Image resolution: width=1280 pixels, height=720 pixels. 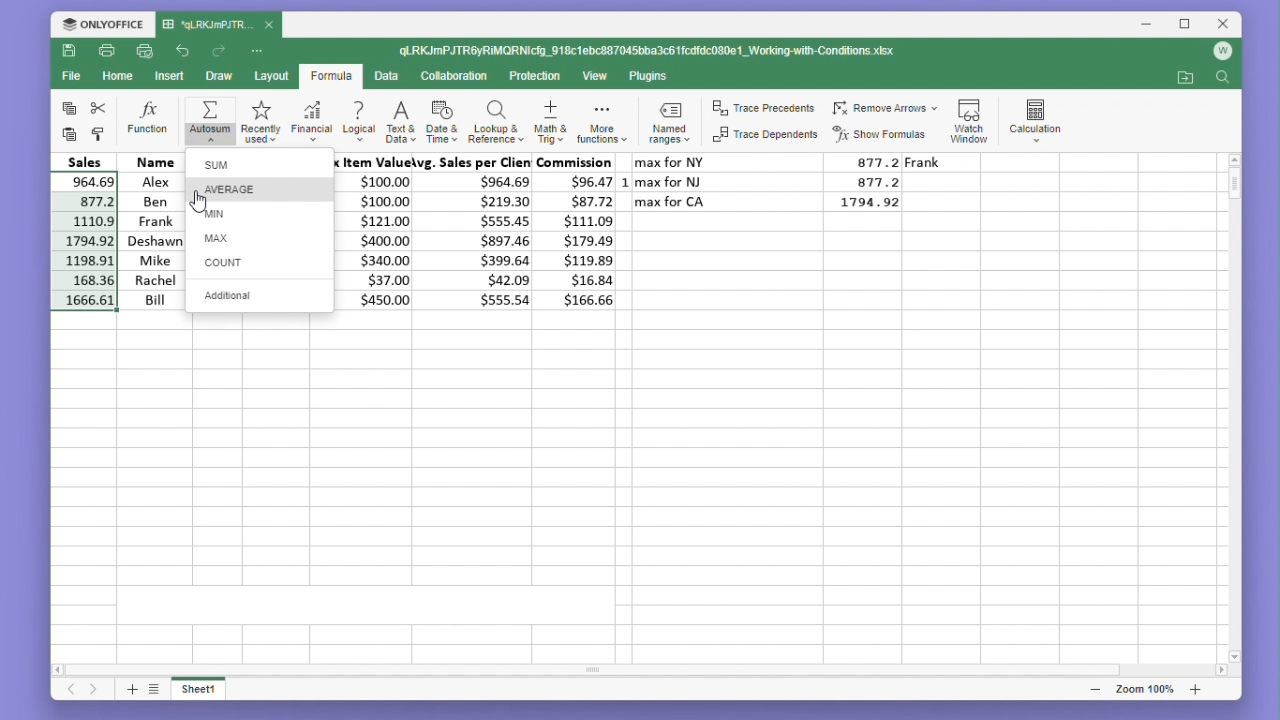 What do you see at coordinates (259, 51) in the screenshot?
I see `More options` at bounding box center [259, 51].